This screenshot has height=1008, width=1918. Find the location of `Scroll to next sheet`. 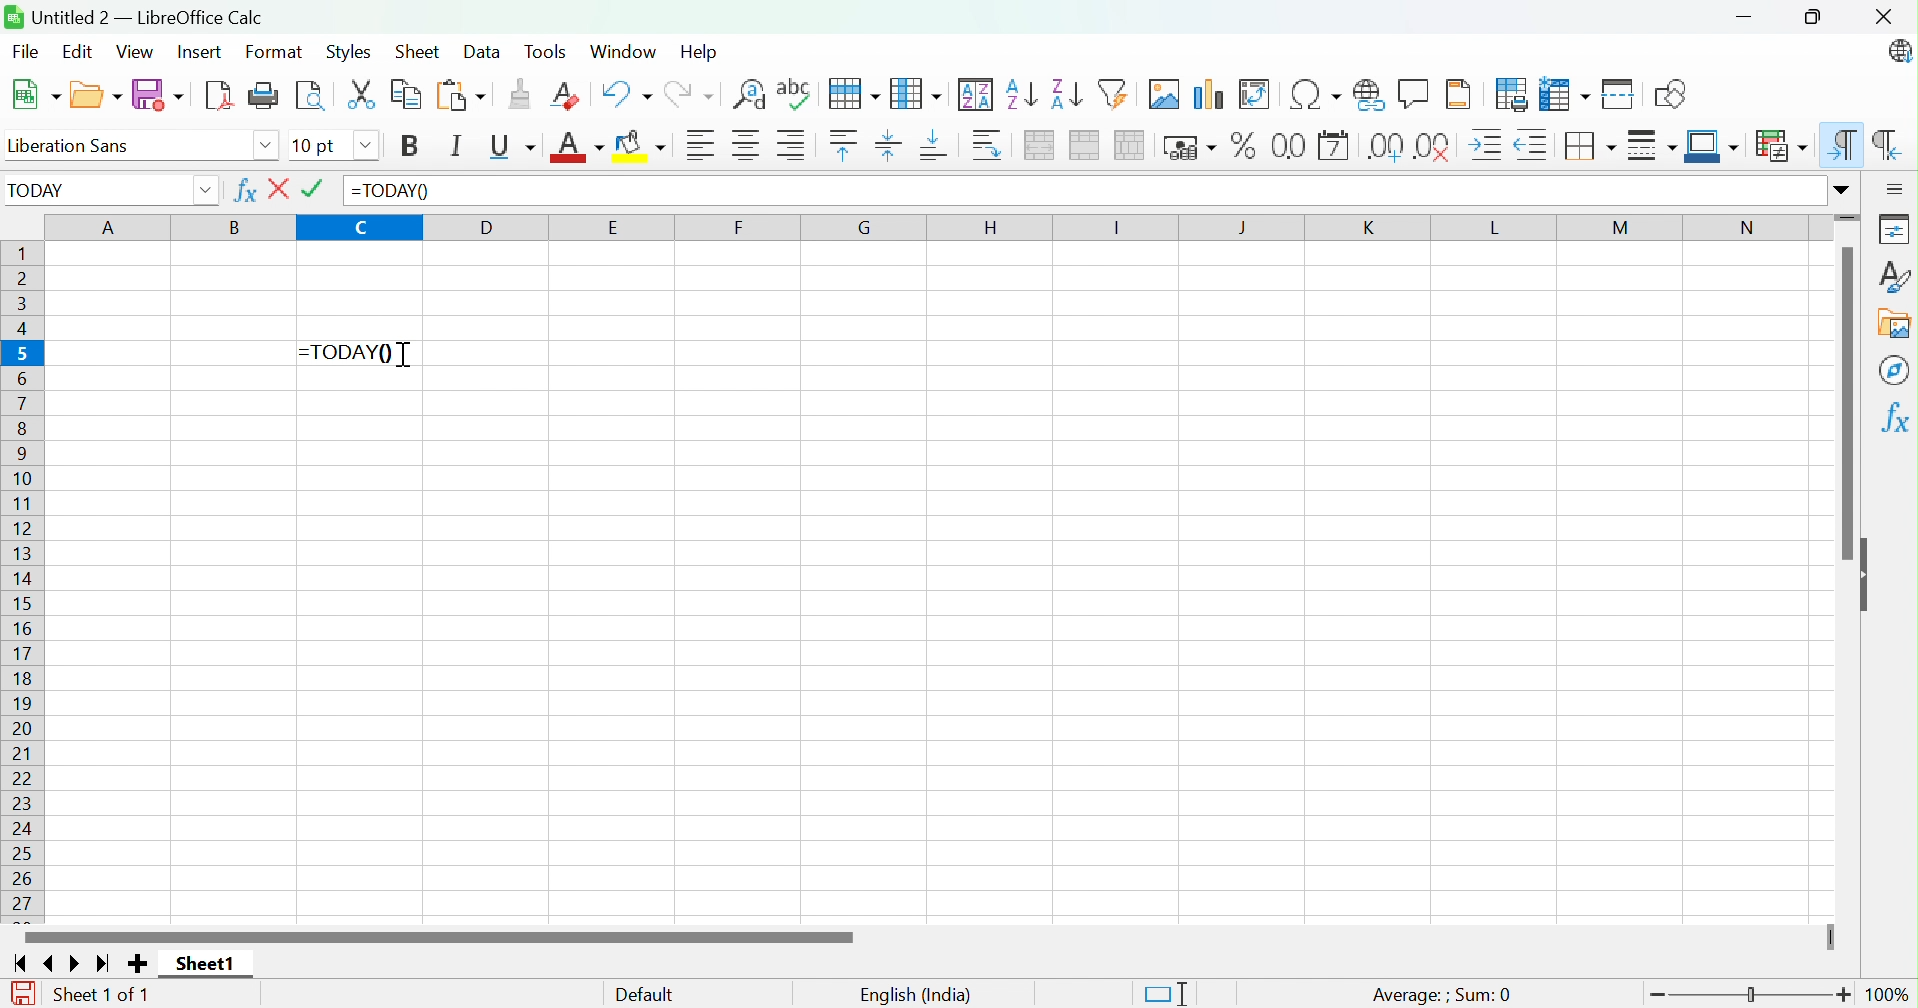

Scroll to next sheet is located at coordinates (78, 964).